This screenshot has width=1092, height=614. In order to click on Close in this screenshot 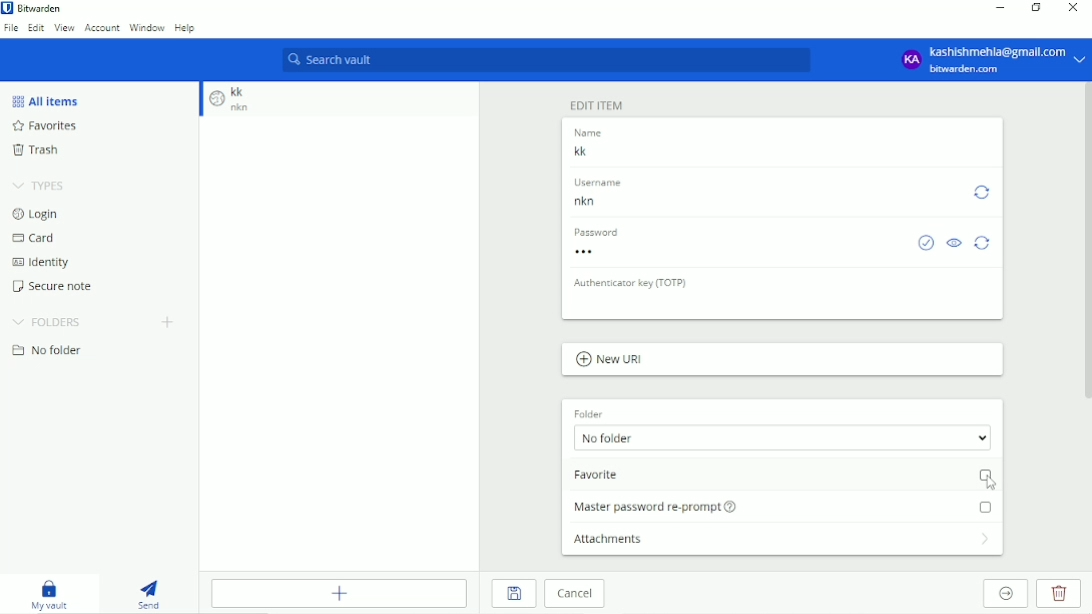, I will do `click(1072, 7)`.